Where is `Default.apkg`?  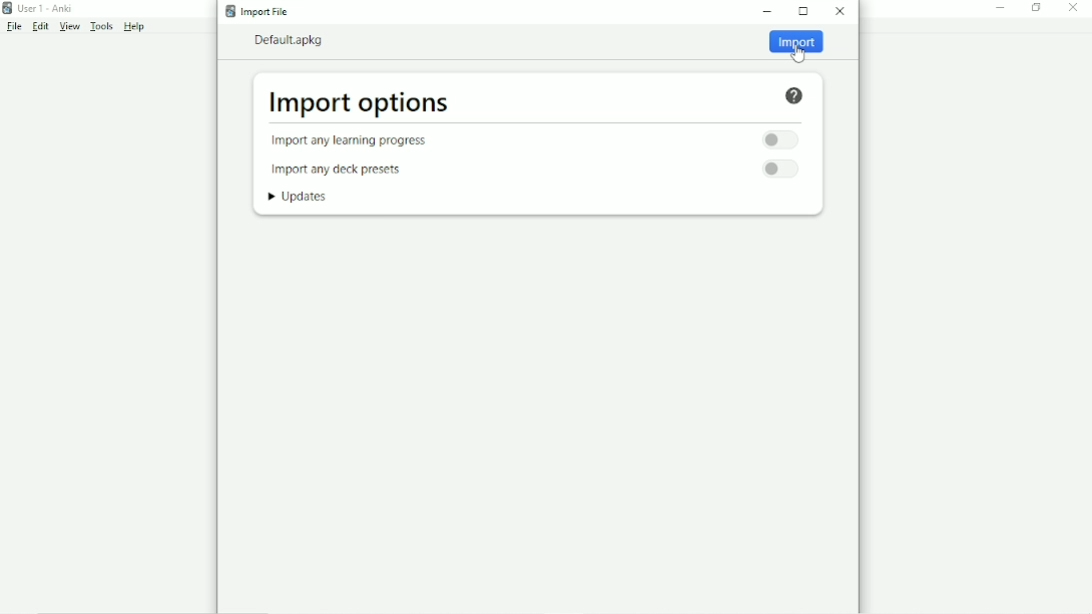
Default.apkg is located at coordinates (293, 40).